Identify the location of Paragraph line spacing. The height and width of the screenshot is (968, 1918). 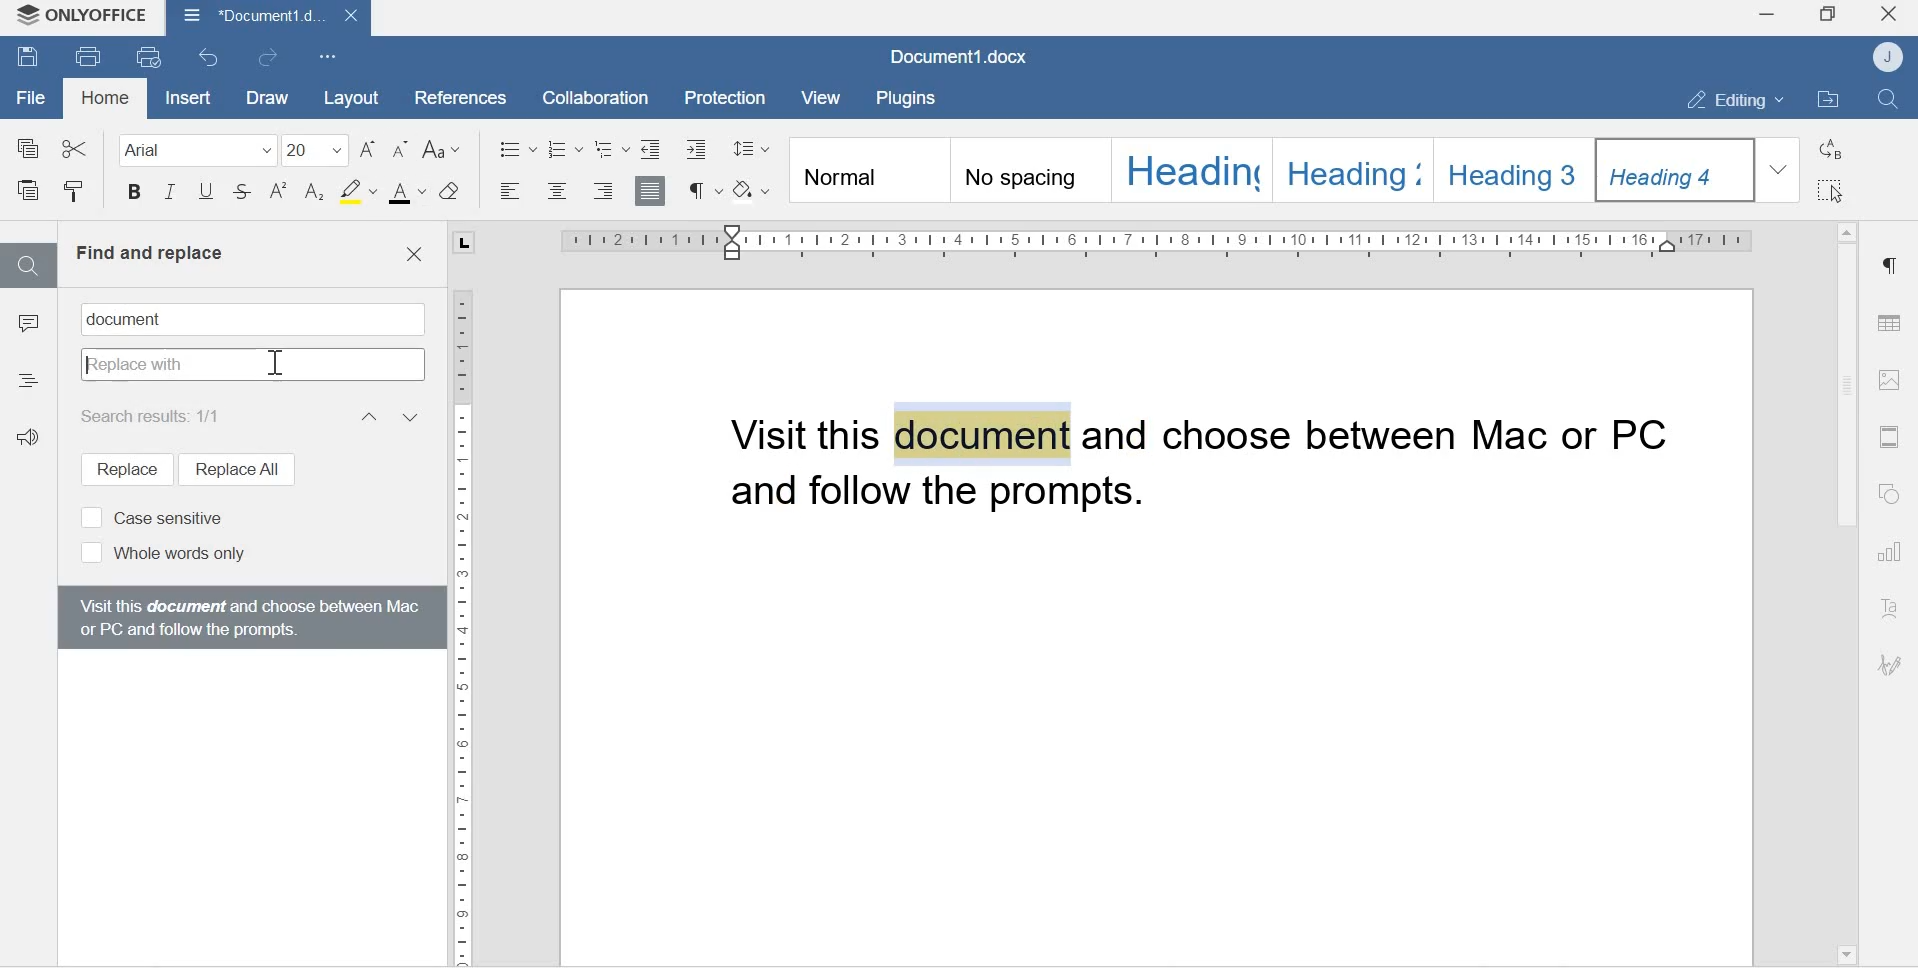
(751, 145).